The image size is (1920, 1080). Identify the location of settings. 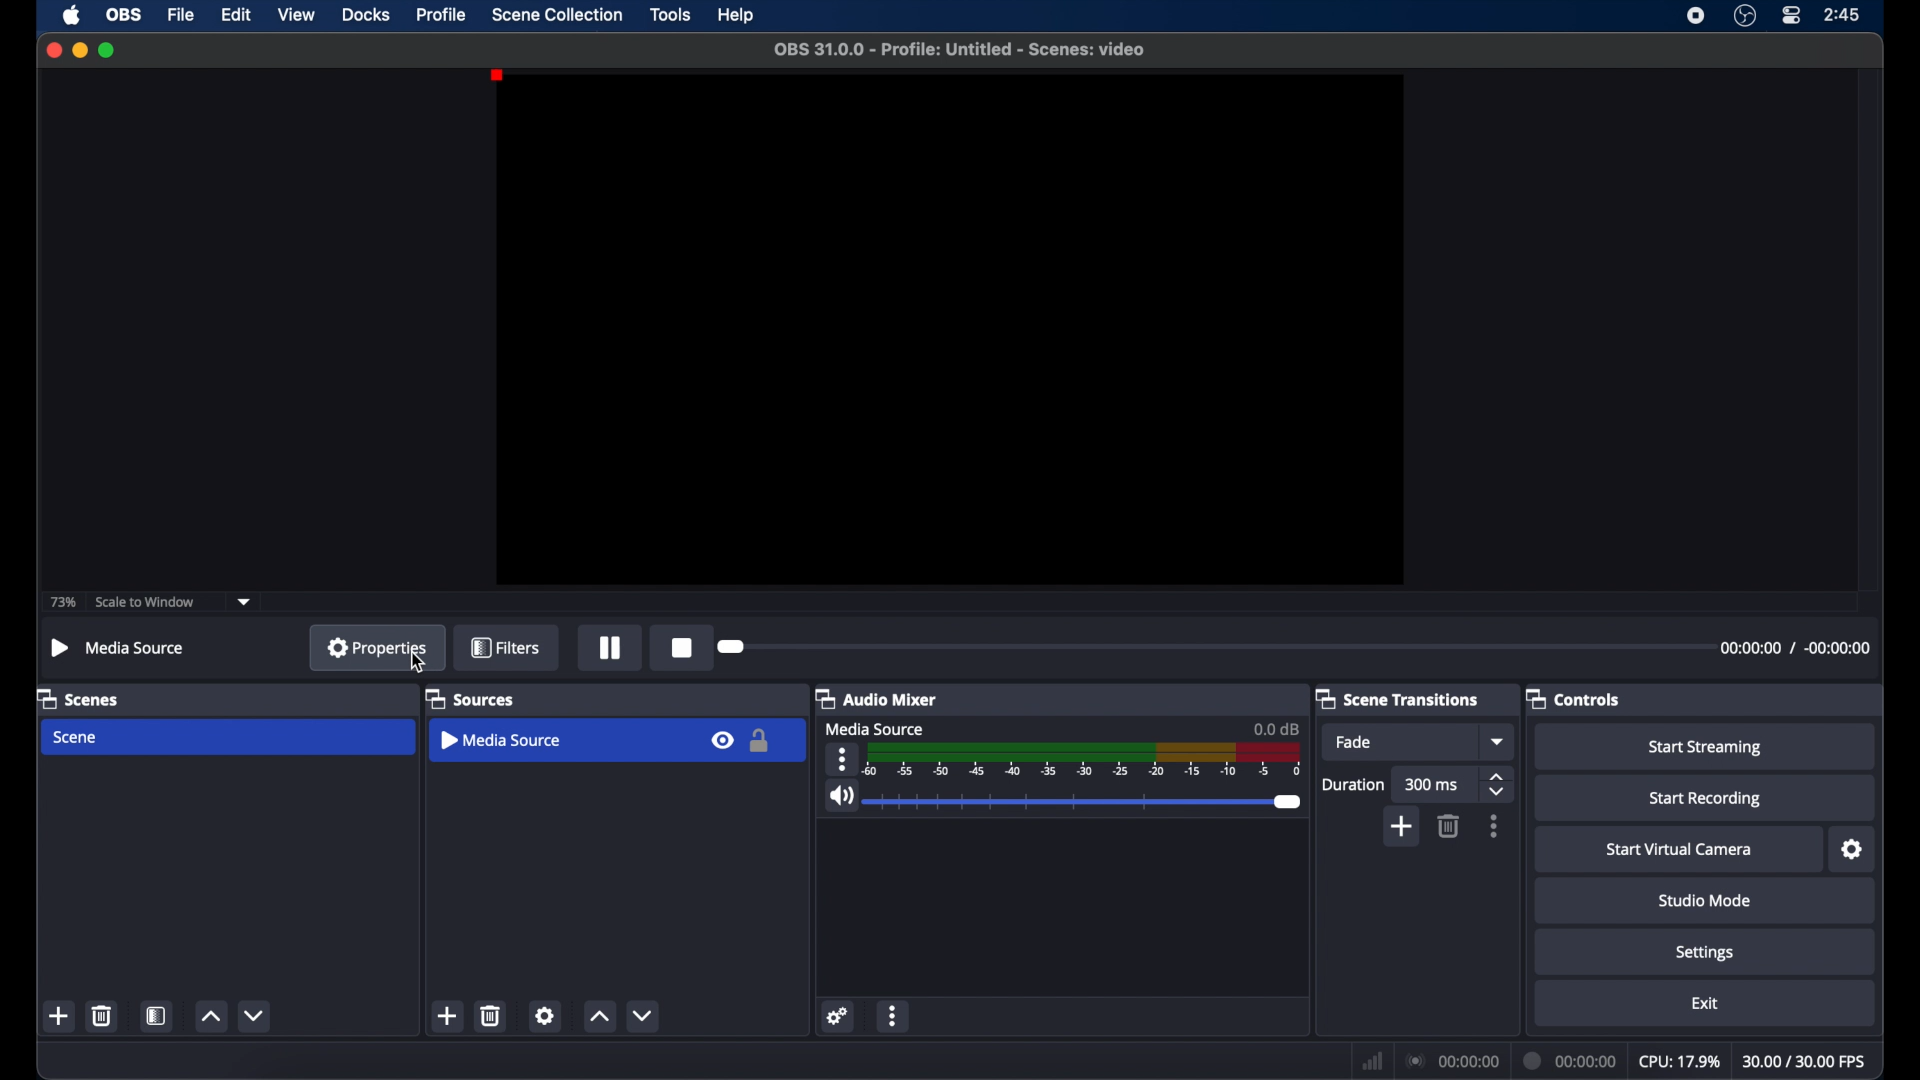
(838, 1015).